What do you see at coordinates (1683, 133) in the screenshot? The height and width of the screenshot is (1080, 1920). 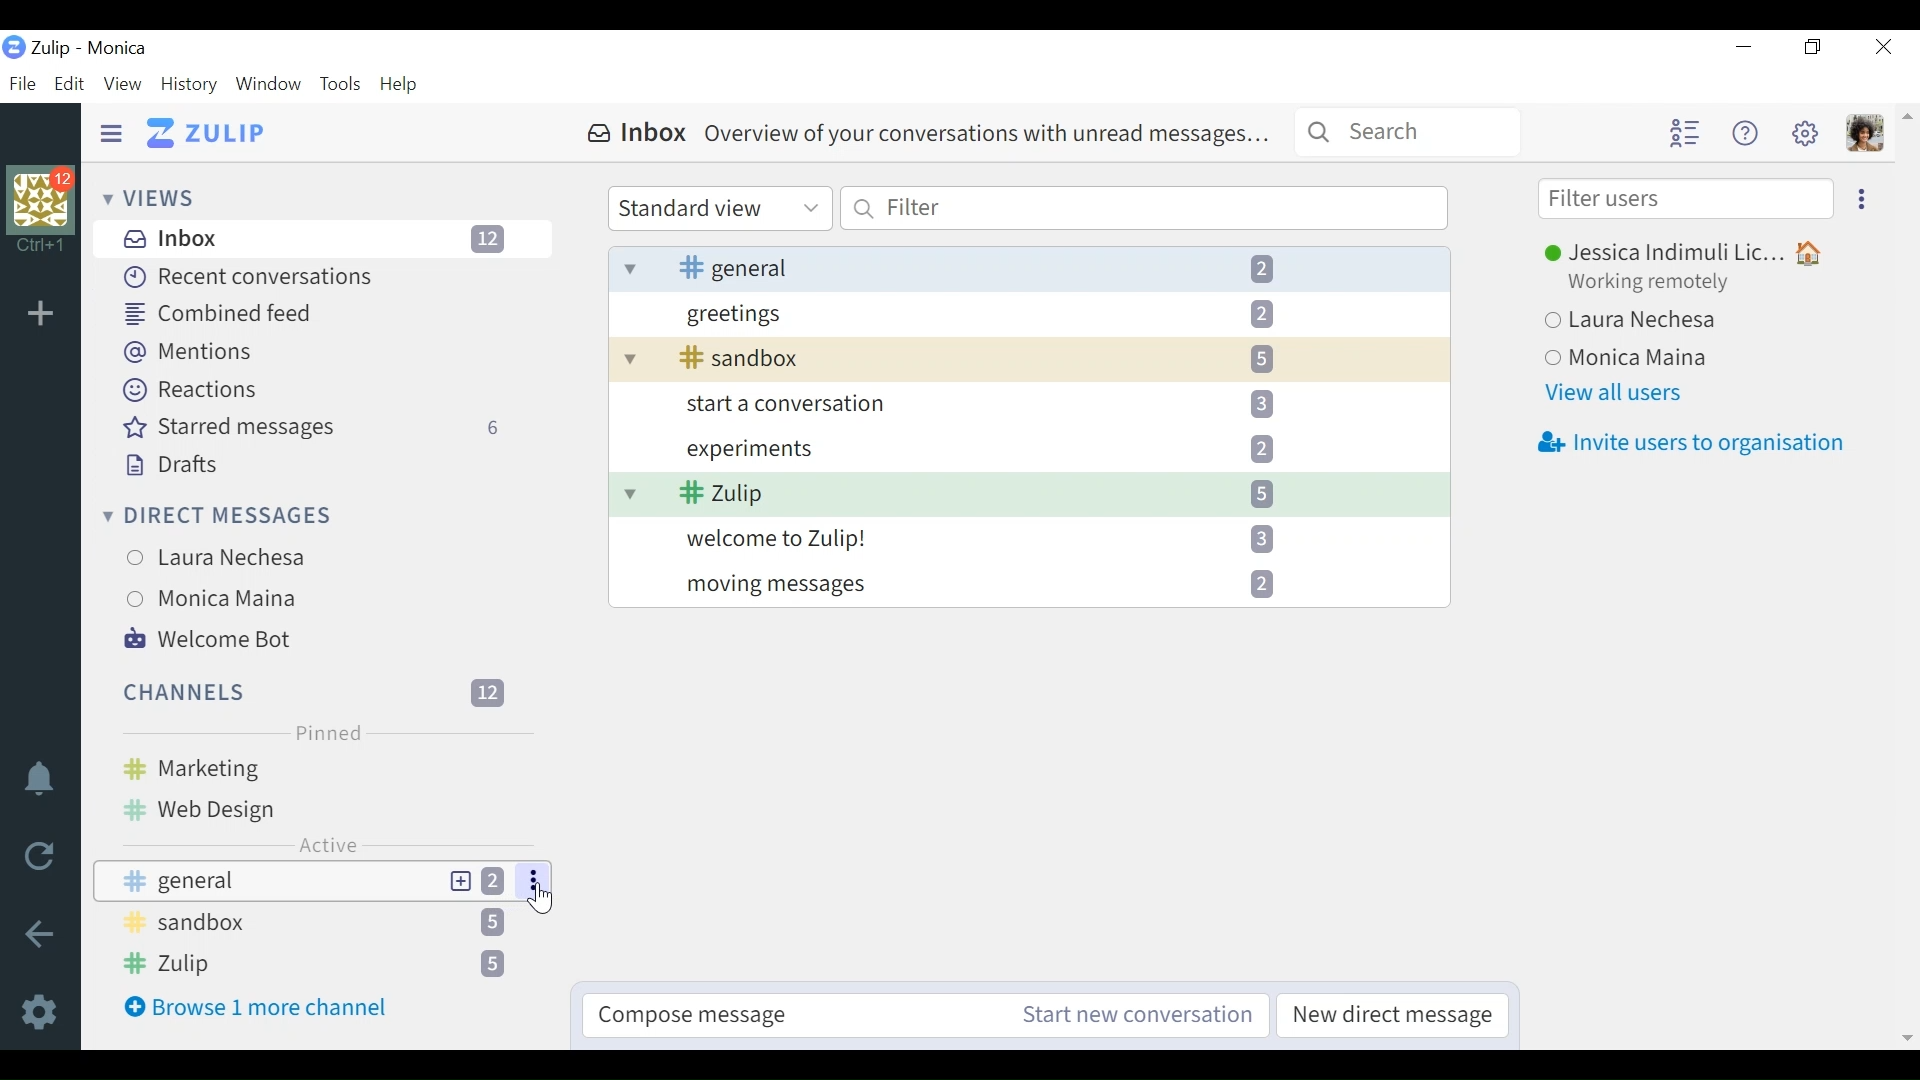 I see `user list` at bounding box center [1683, 133].